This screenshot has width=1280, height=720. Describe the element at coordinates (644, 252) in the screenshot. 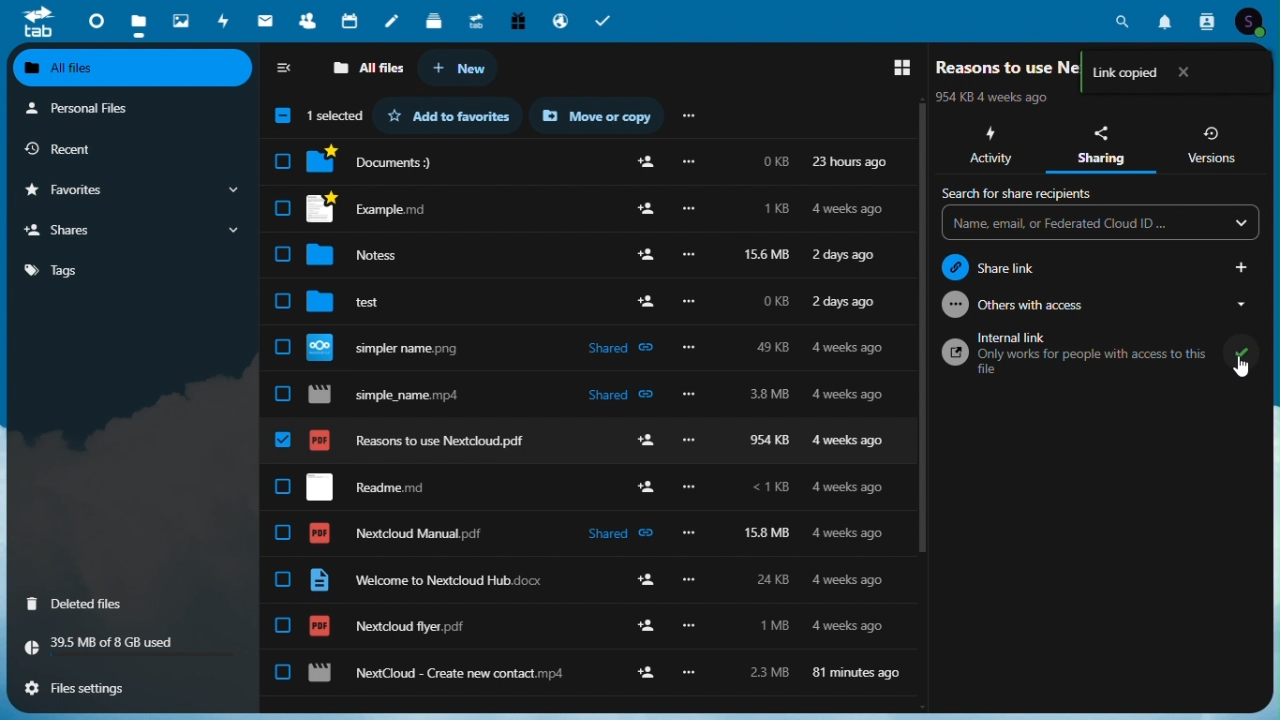

I see ` add user` at that location.